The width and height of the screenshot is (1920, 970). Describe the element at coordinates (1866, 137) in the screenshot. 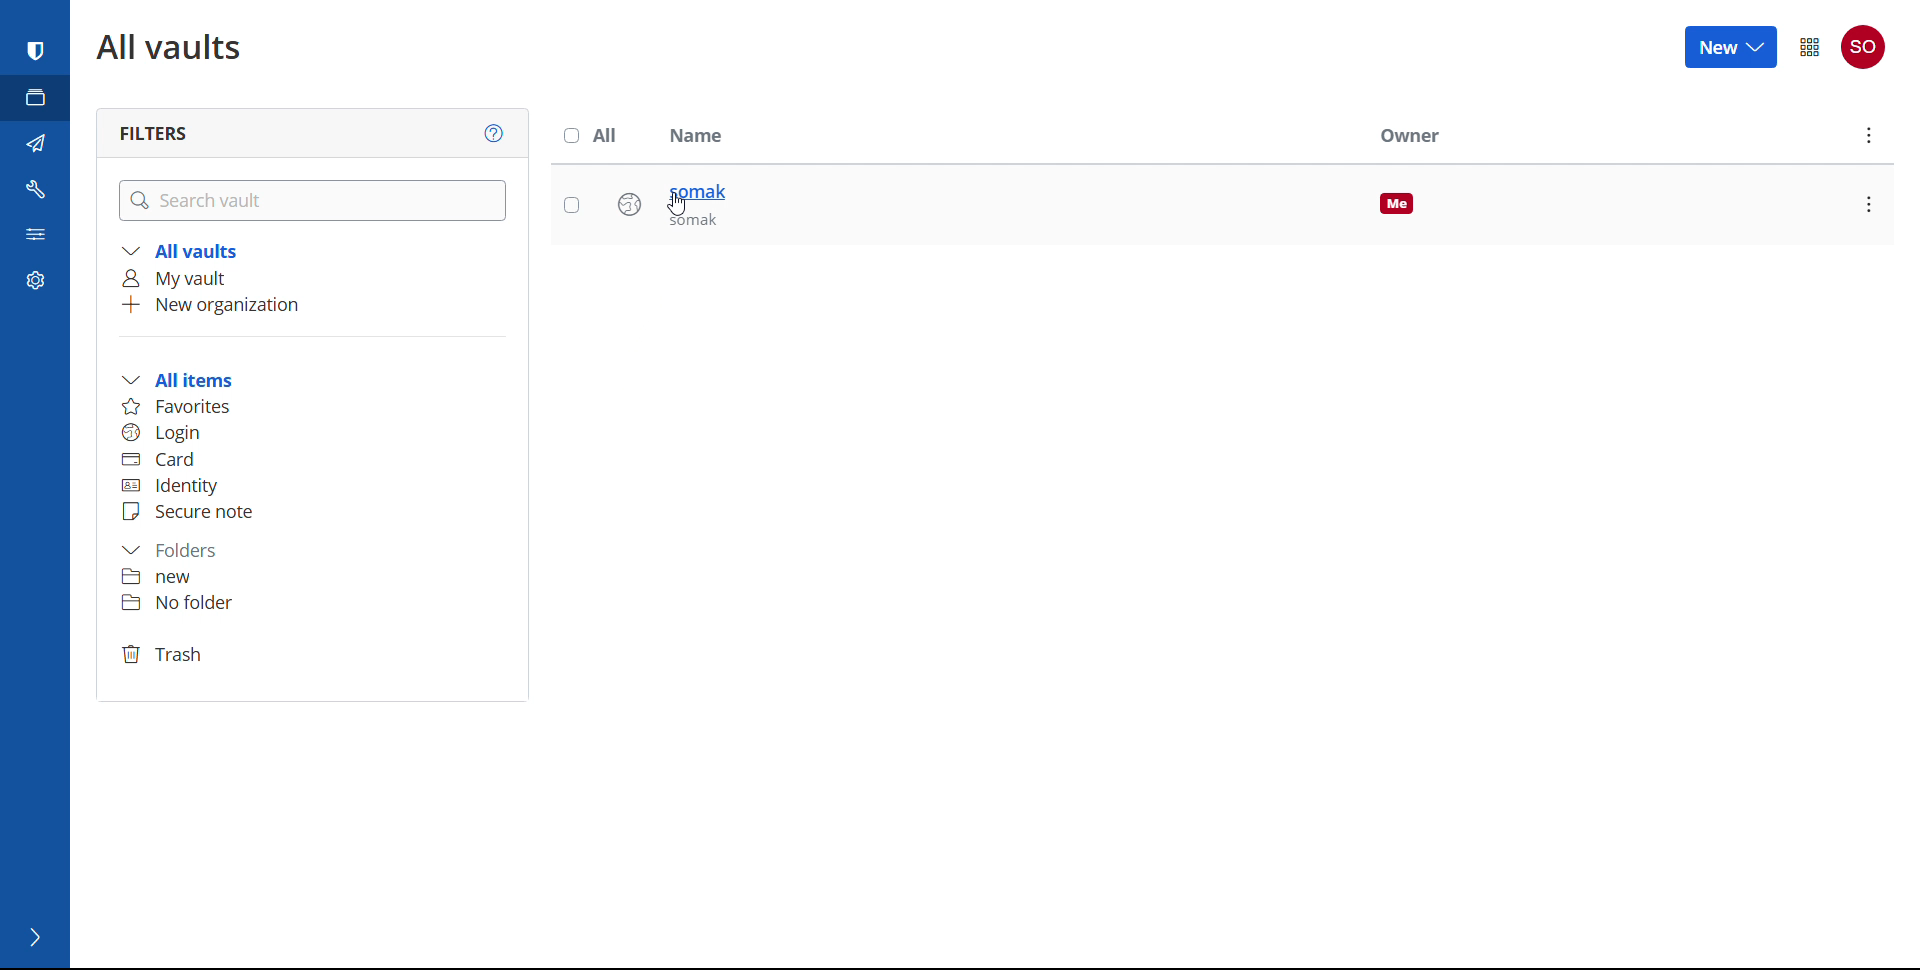

I see `options` at that location.